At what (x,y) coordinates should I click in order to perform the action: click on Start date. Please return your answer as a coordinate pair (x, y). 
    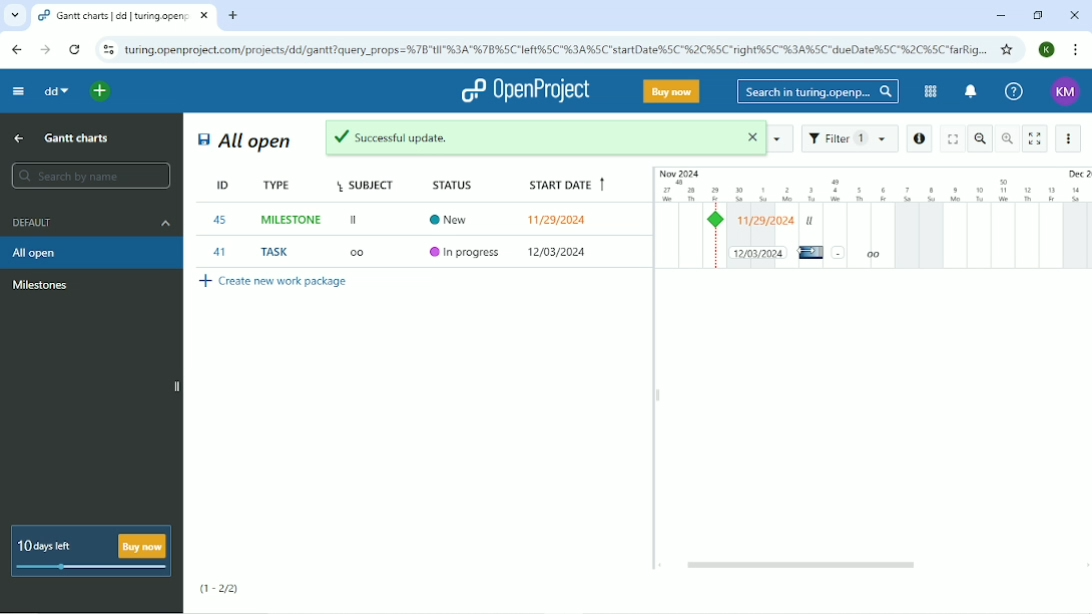
    Looking at the image, I should click on (564, 186).